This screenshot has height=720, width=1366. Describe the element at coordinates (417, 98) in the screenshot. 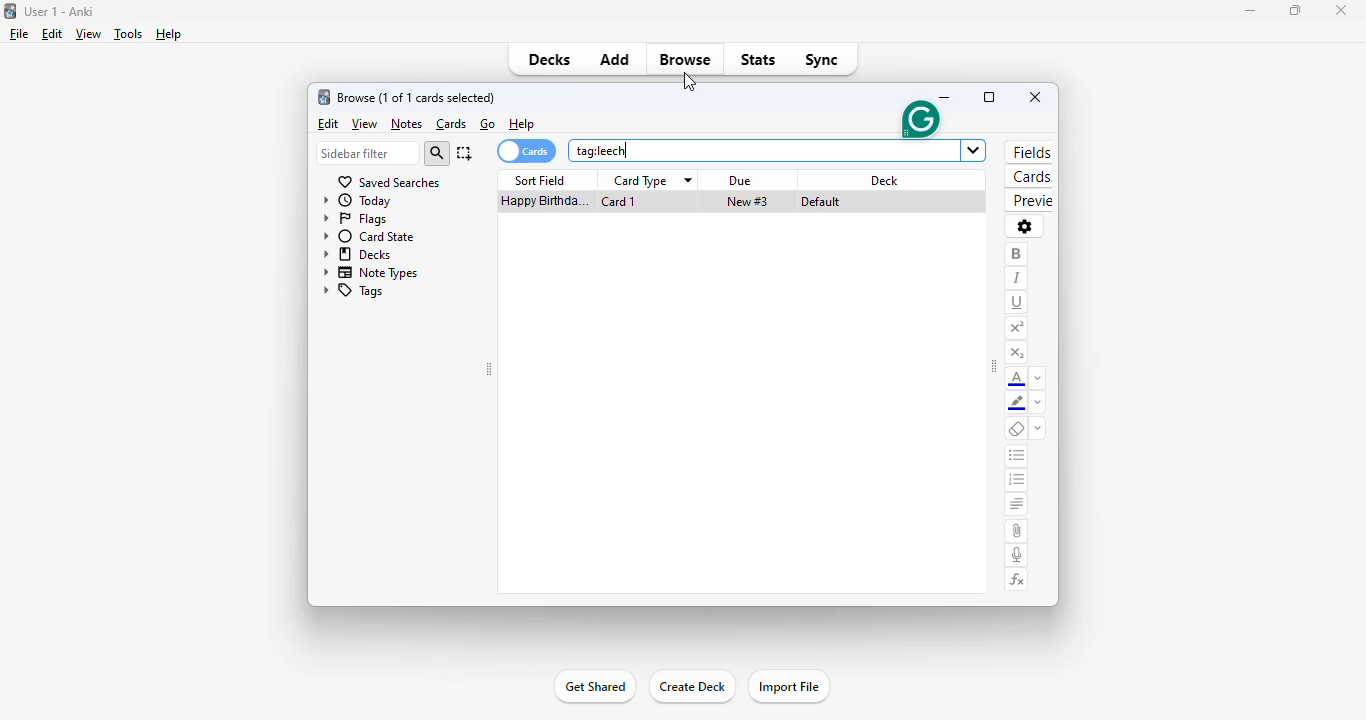

I see `browse (1 of 3 cards selected)` at that location.